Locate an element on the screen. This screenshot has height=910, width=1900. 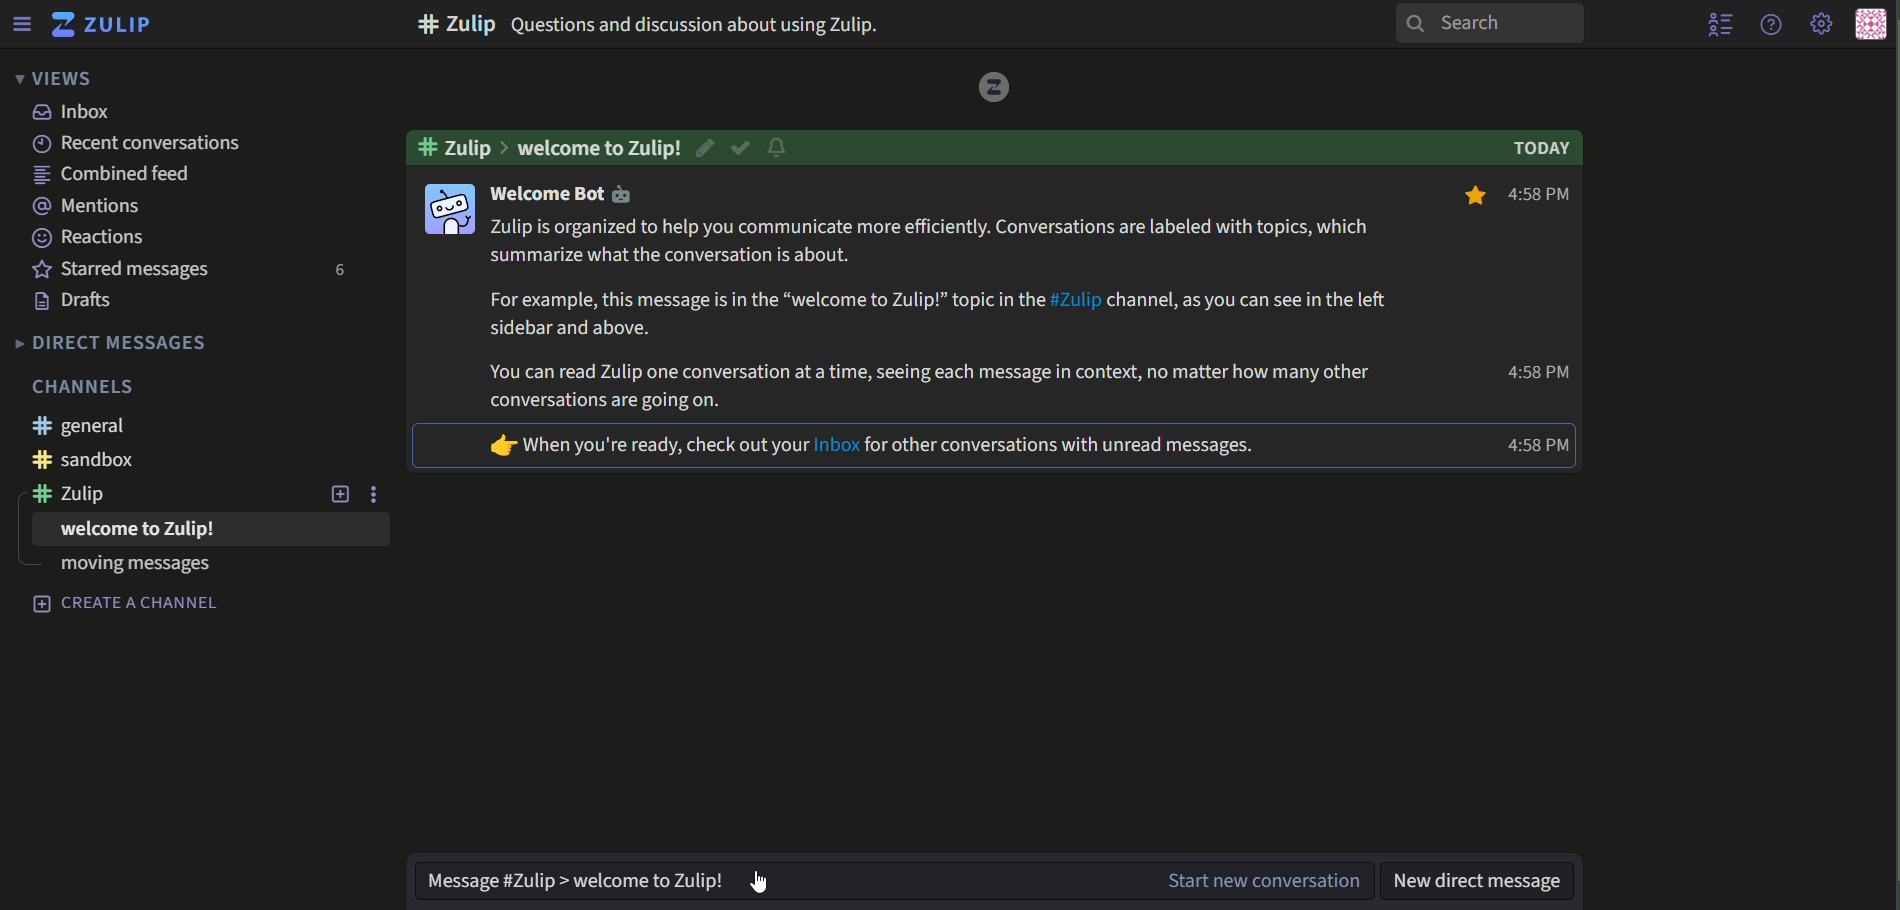
text is located at coordinates (91, 385).